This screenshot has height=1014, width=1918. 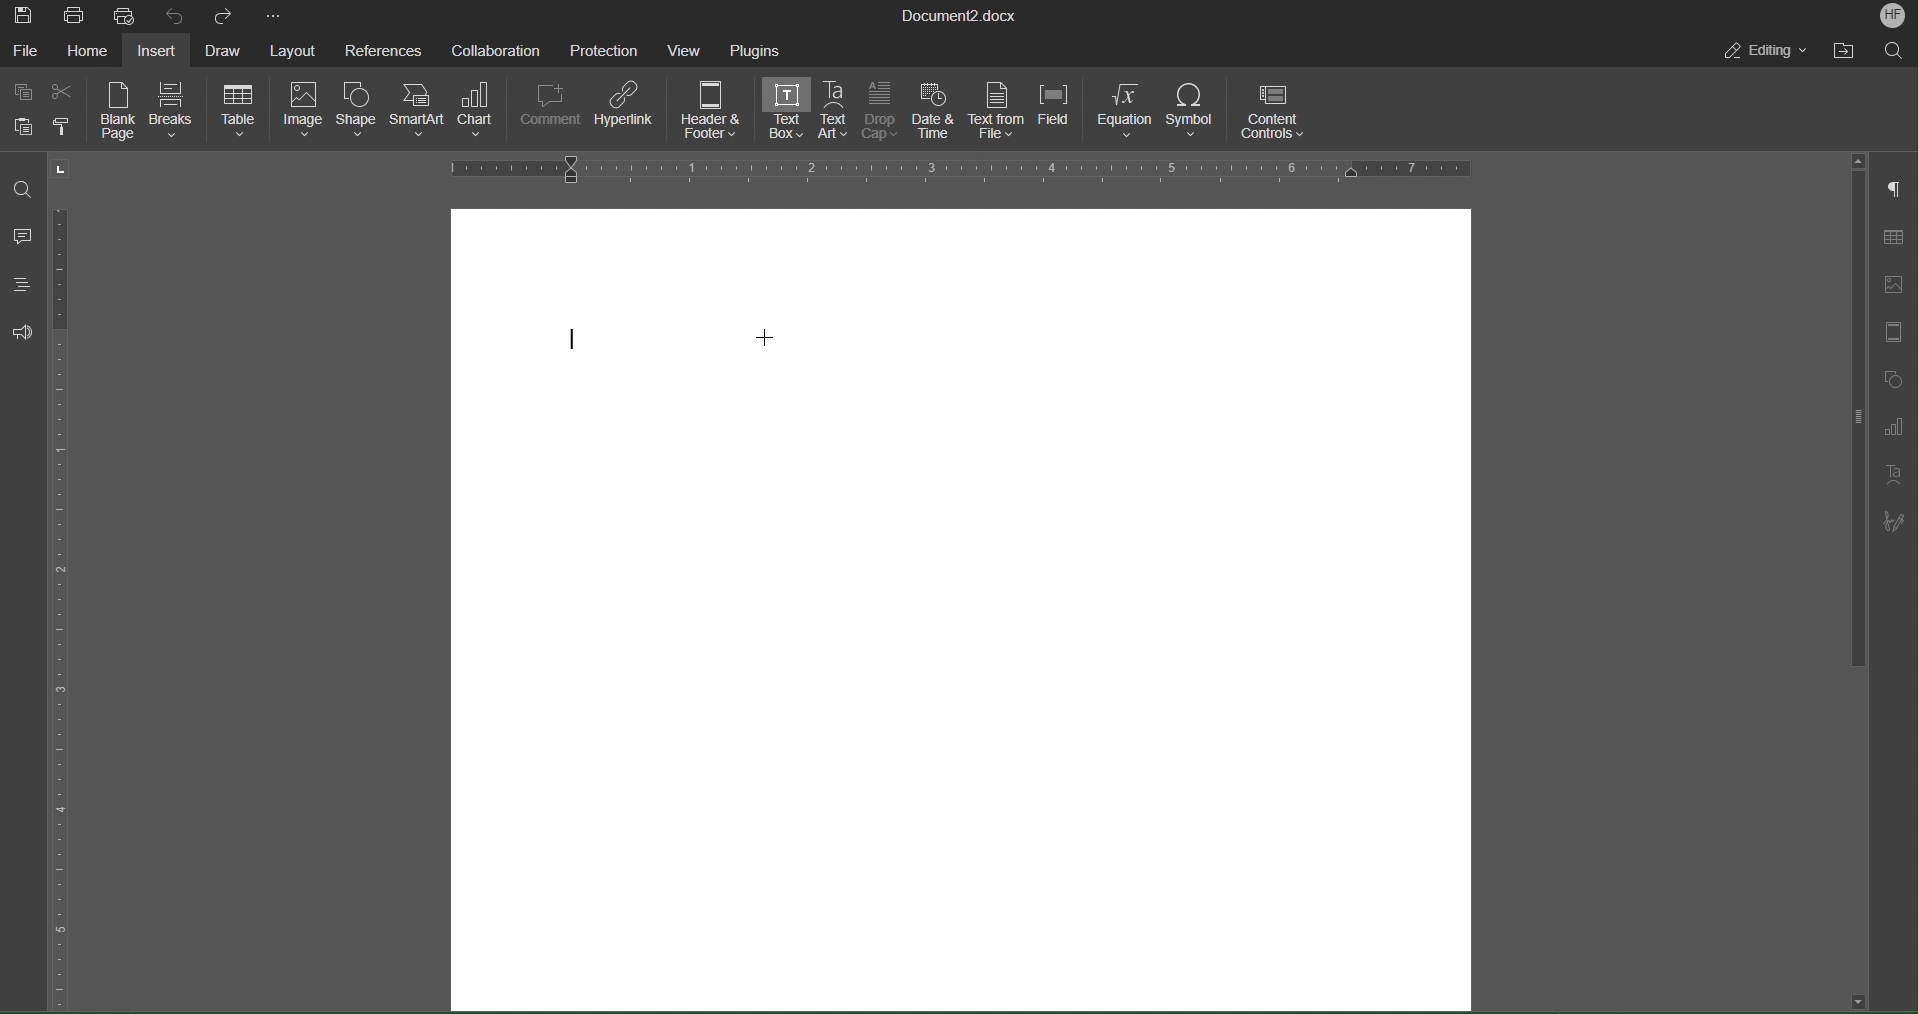 What do you see at coordinates (493, 48) in the screenshot?
I see `Collaboration` at bounding box center [493, 48].